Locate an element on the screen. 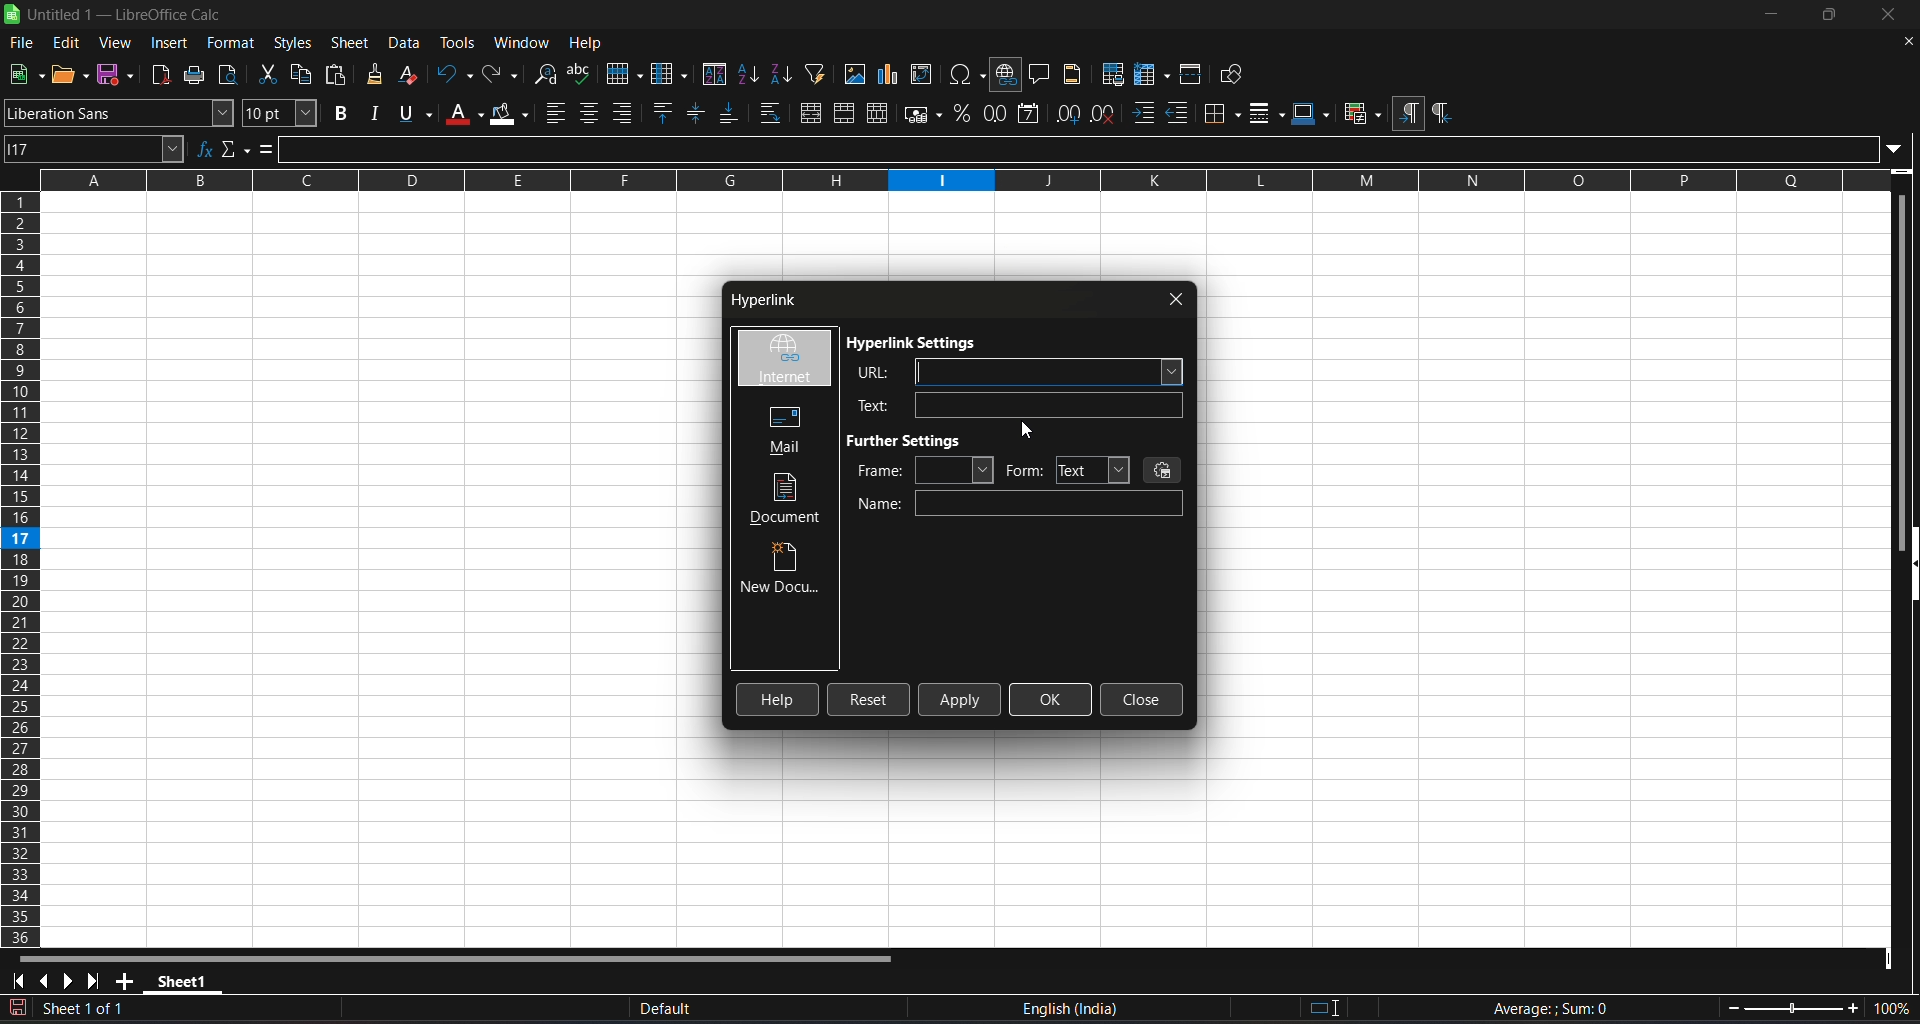  print is located at coordinates (199, 74).